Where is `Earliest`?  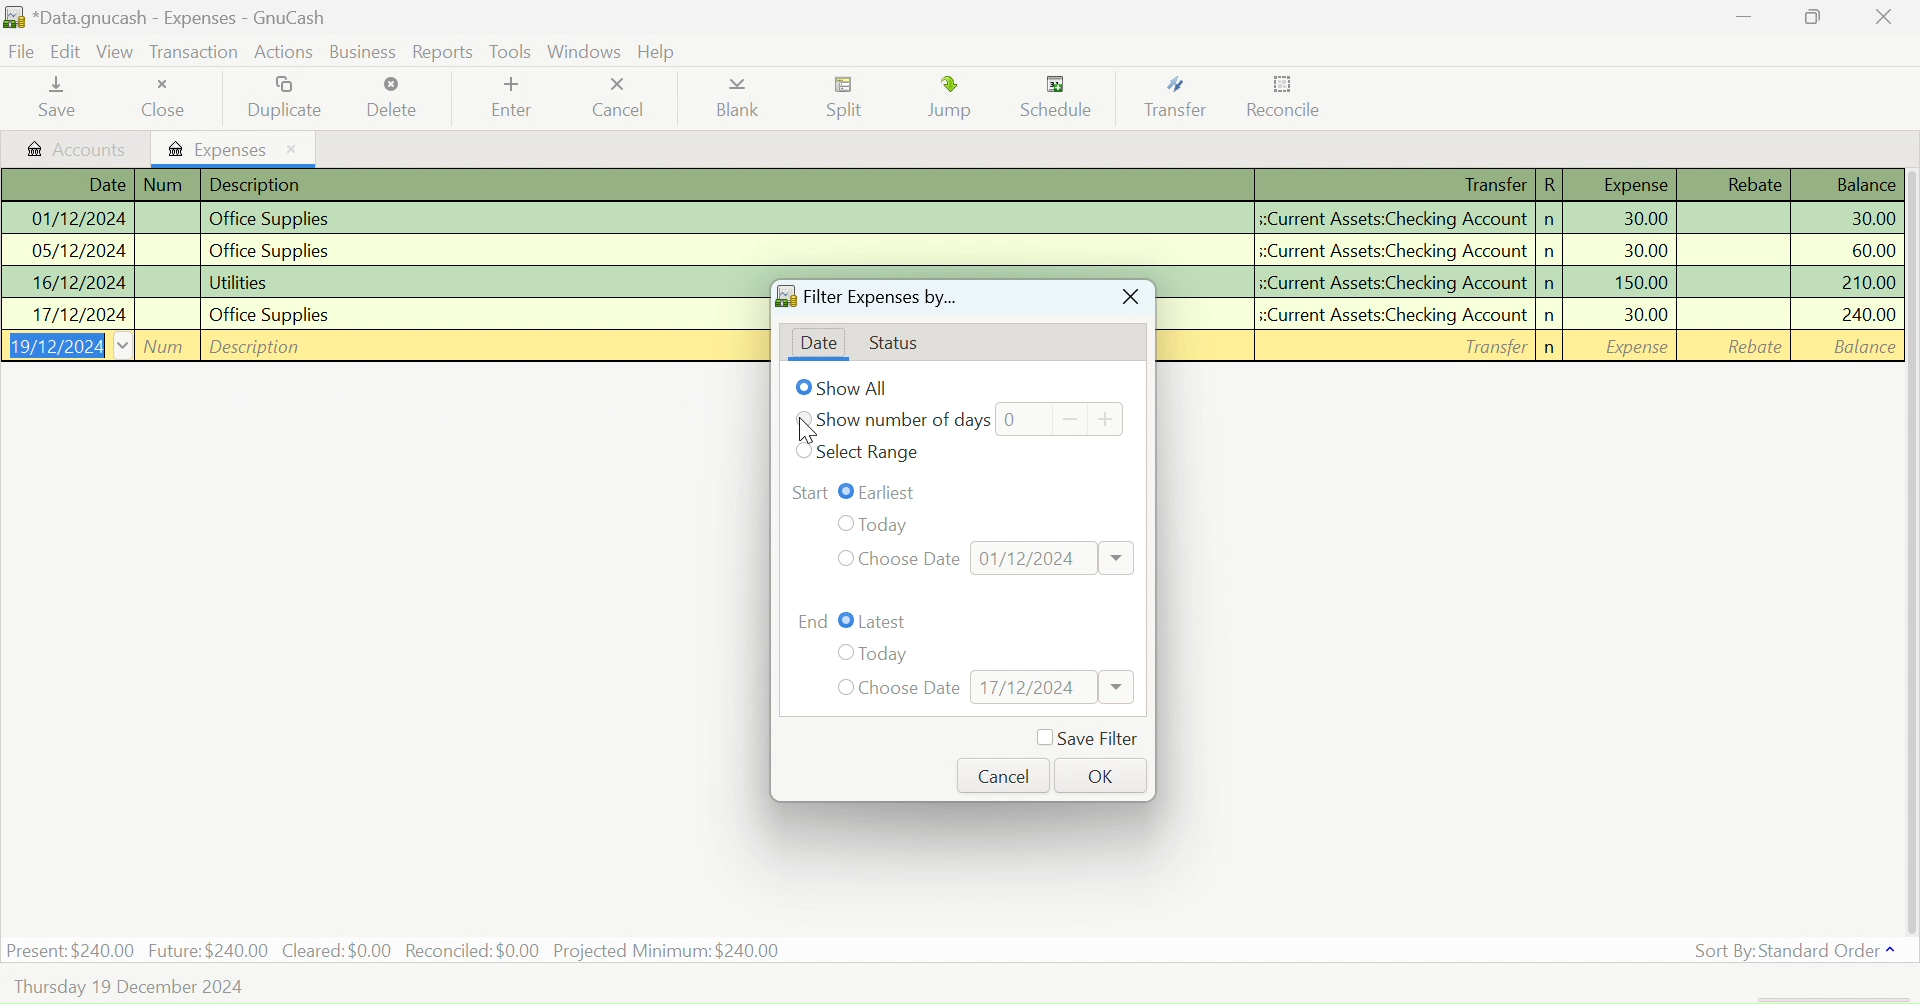
Earliest is located at coordinates (895, 491).